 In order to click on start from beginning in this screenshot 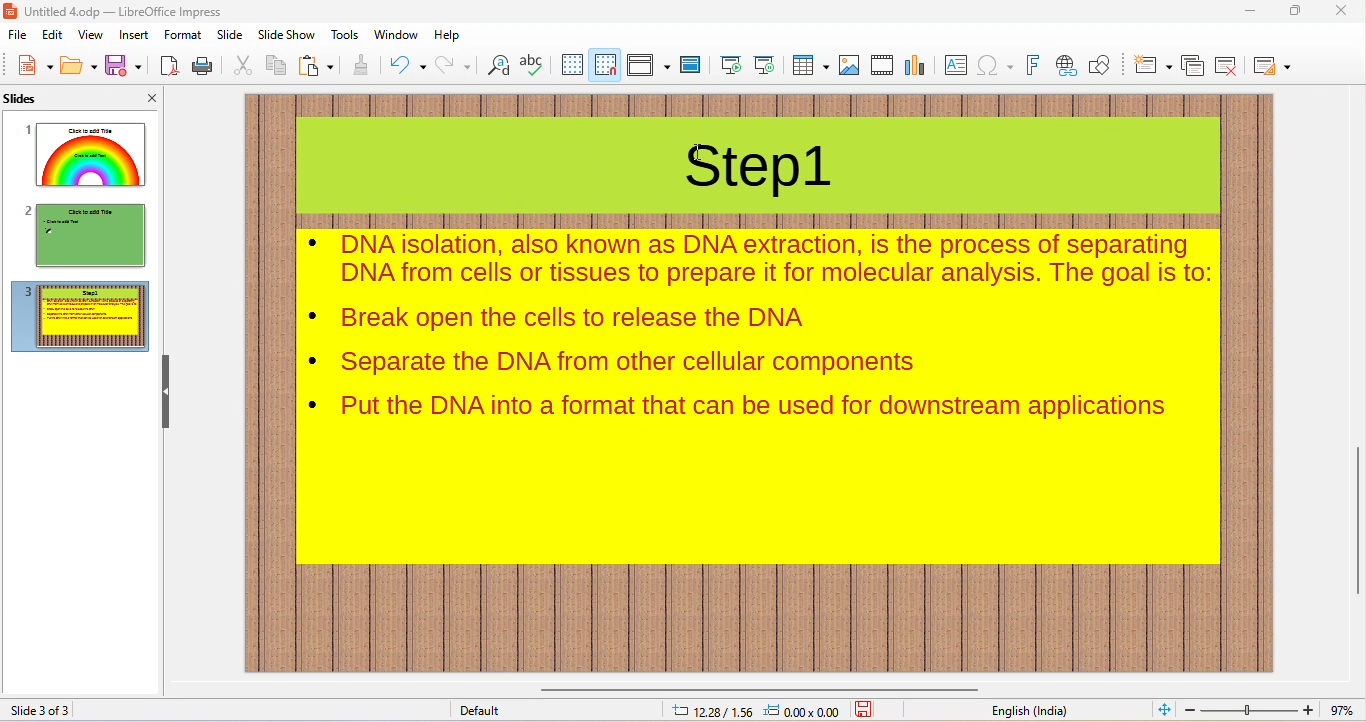, I will do `click(728, 63)`.